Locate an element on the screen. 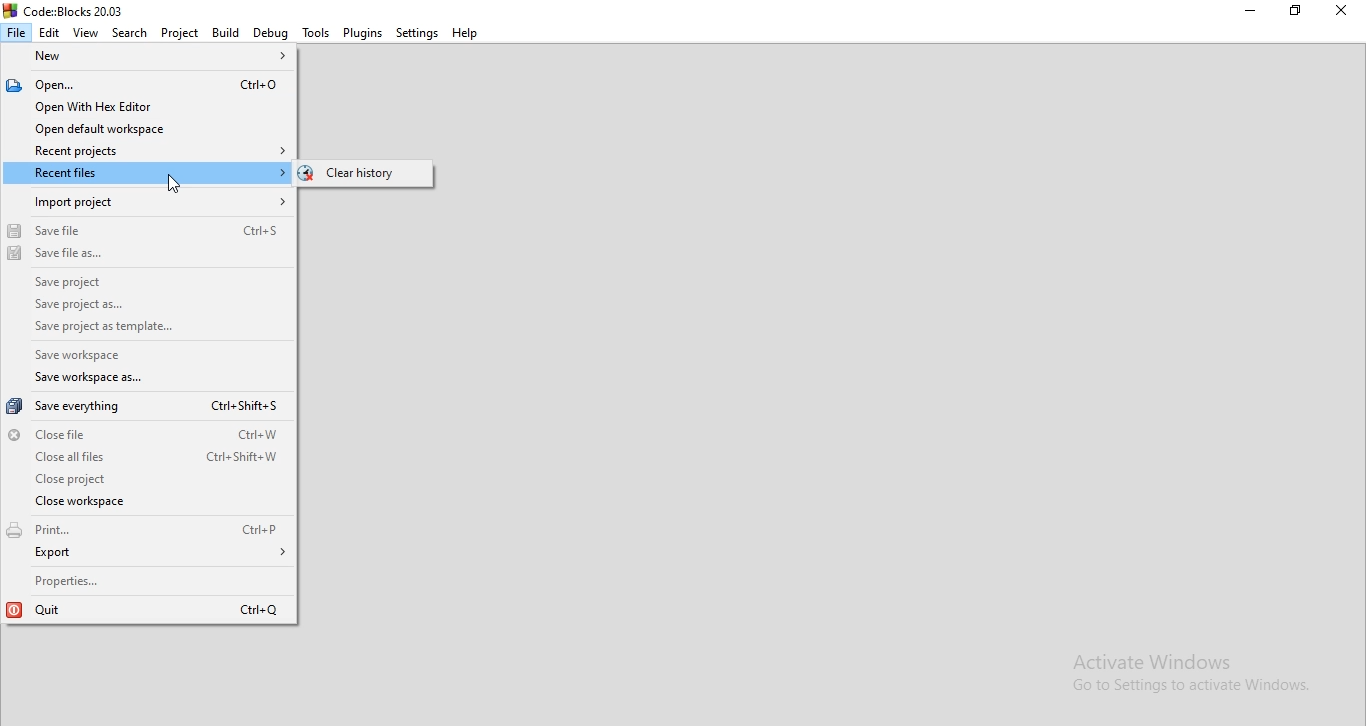 The width and height of the screenshot is (1366, 726). Save Workspace is located at coordinates (106, 356).